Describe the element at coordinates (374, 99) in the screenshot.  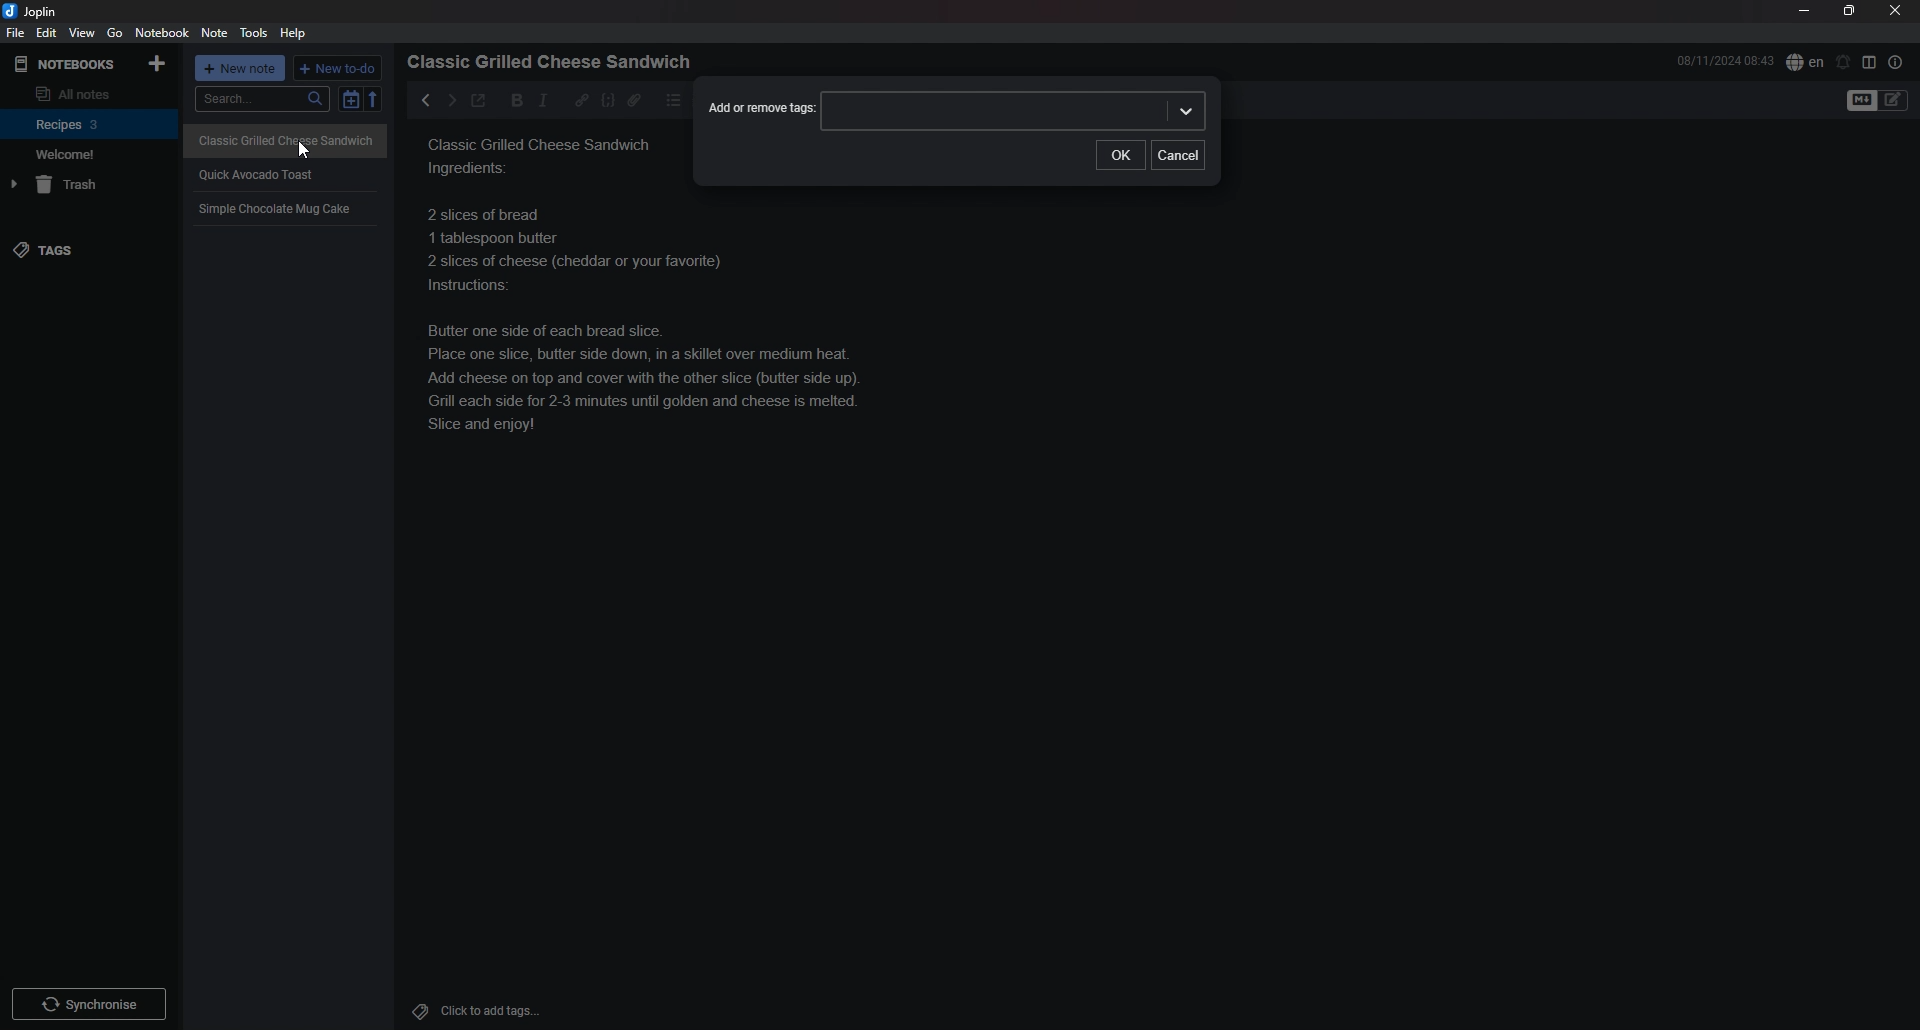
I see `reverse sort order` at that location.